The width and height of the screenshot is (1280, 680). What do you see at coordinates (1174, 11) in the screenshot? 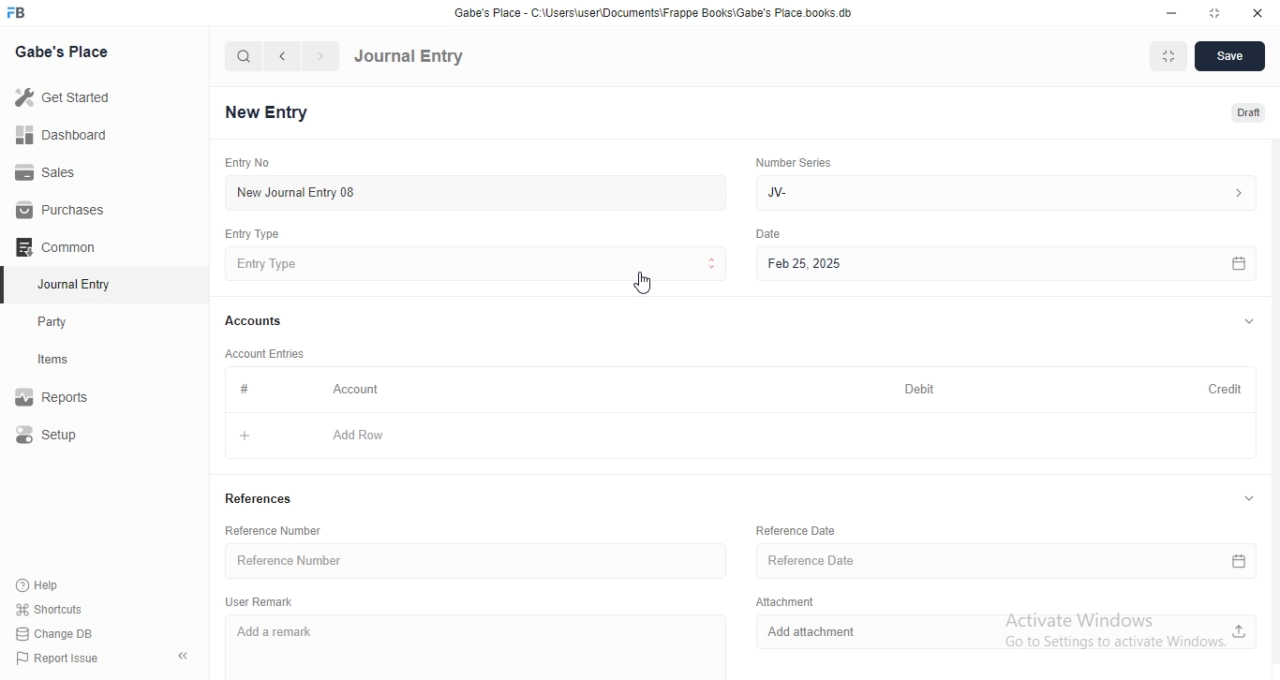
I see `minimize` at bounding box center [1174, 11].